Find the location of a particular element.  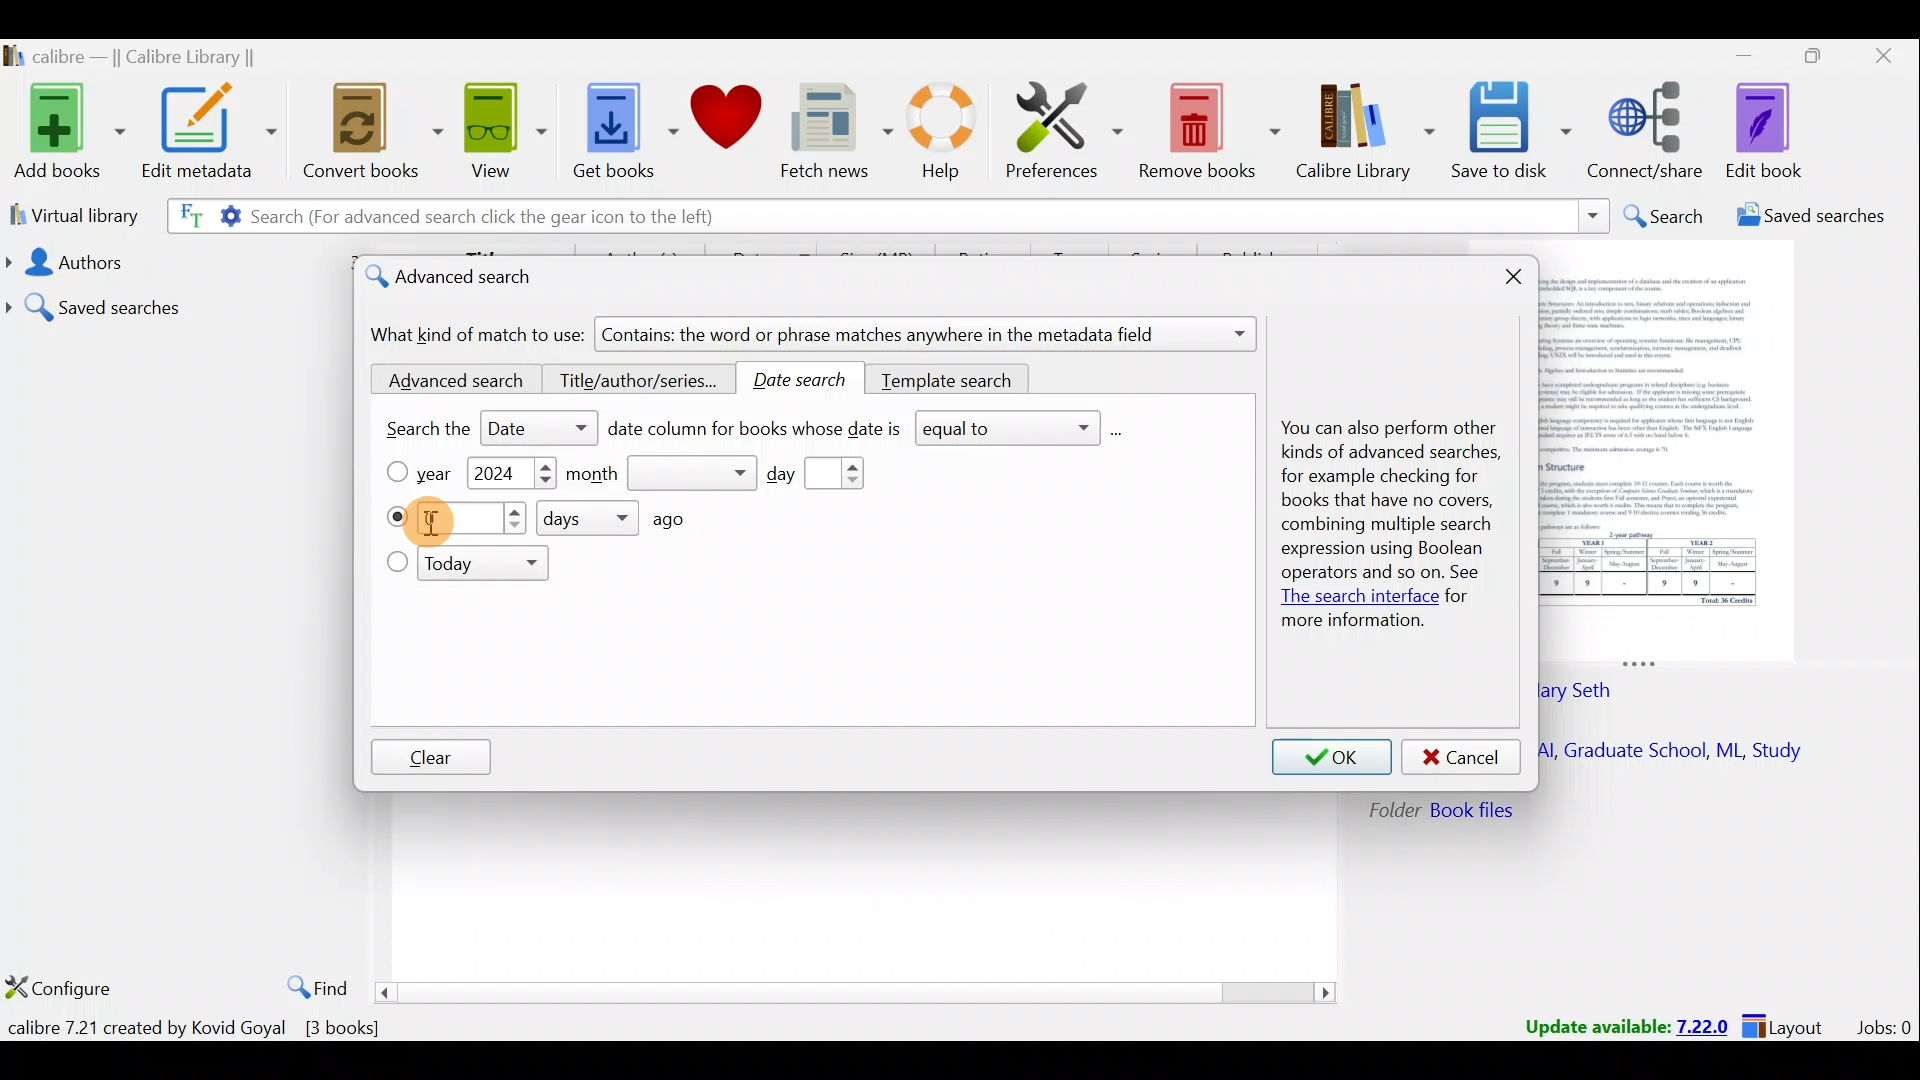

Remove books is located at coordinates (1208, 127).